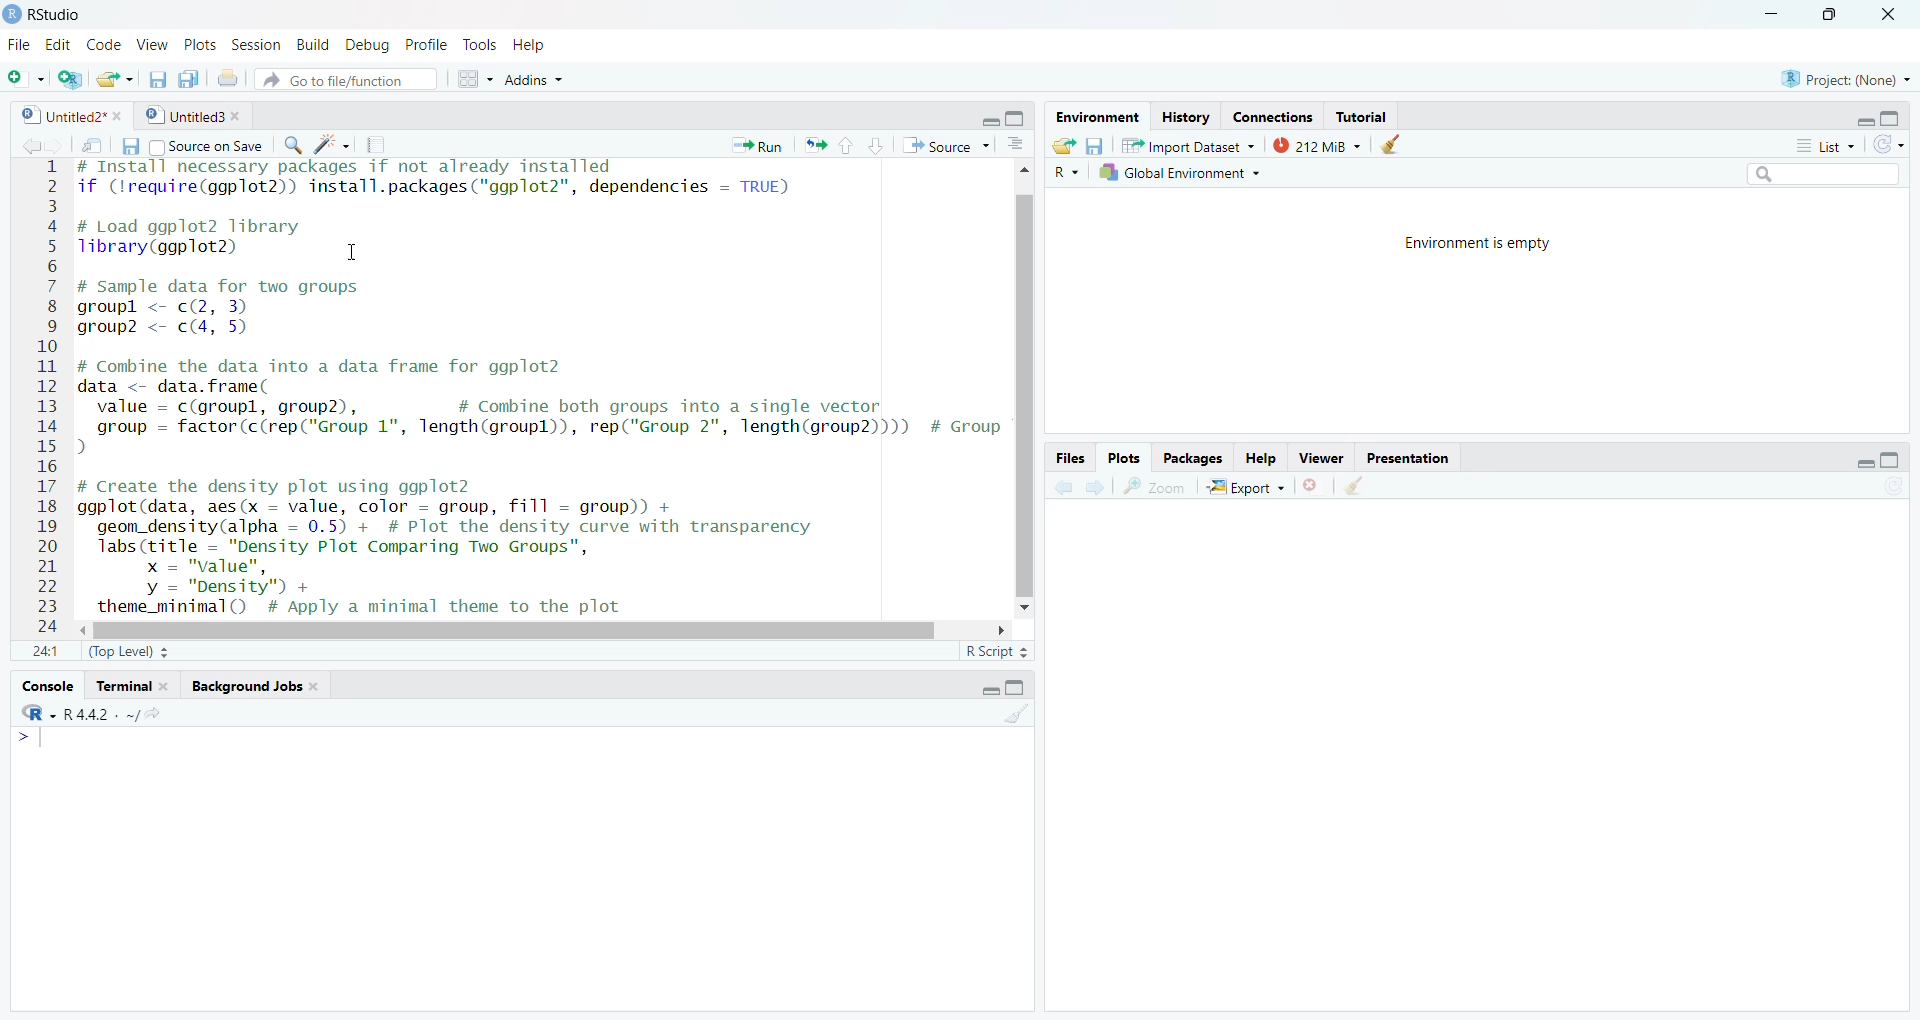  What do you see at coordinates (468, 78) in the screenshot?
I see `` at bounding box center [468, 78].